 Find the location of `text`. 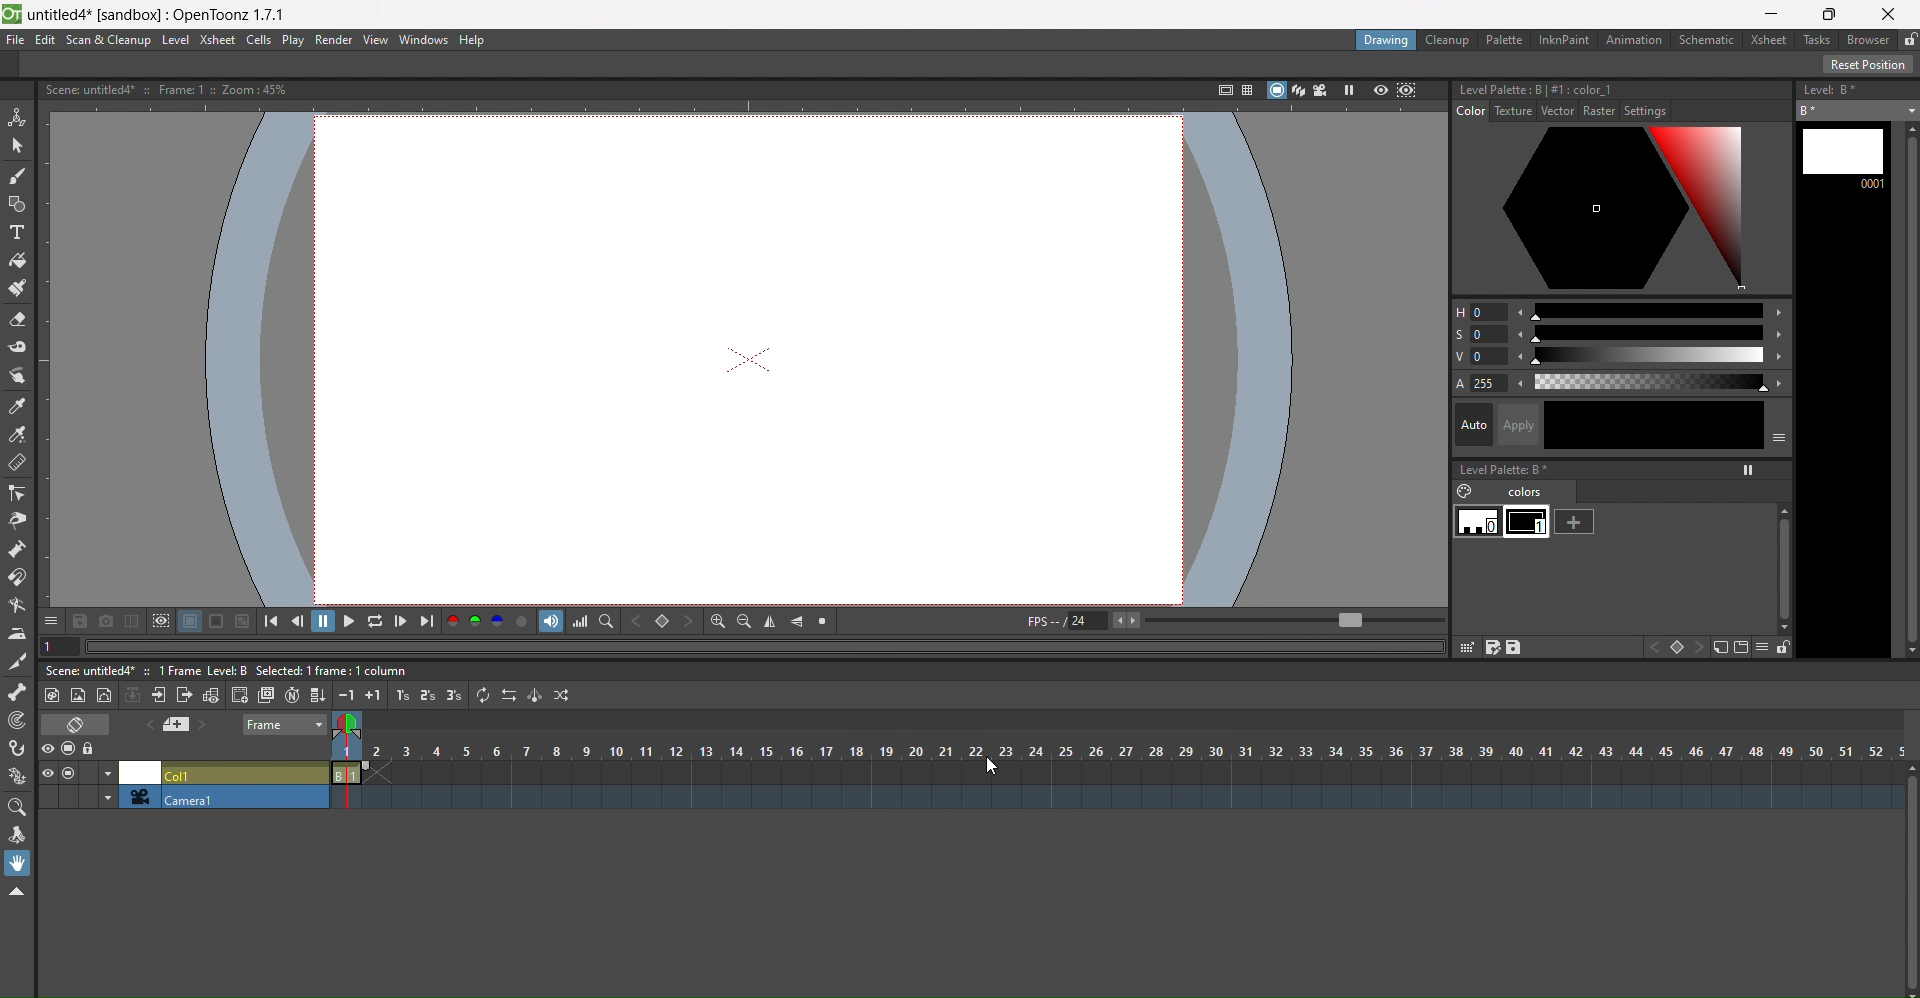

text is located at coordinates (229, 672).